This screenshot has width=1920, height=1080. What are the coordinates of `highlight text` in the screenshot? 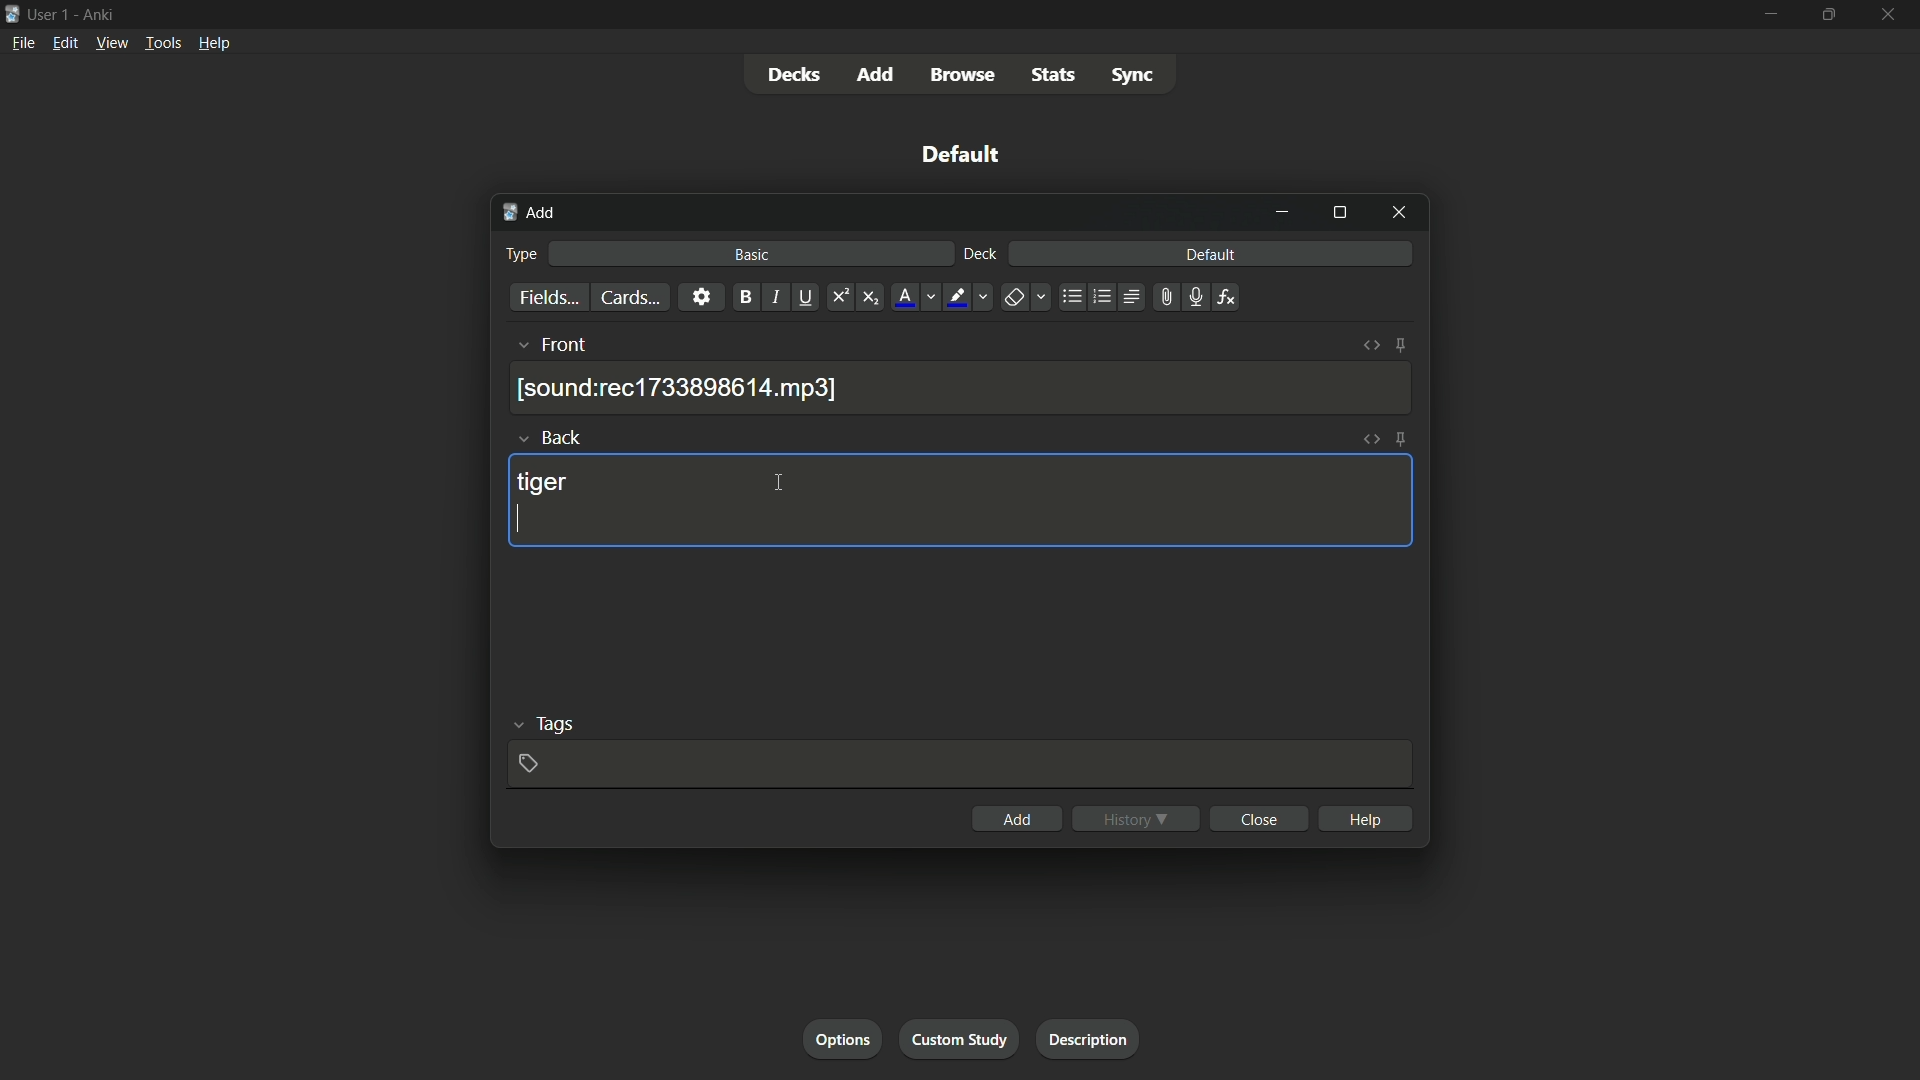 It's located at (956, 297).